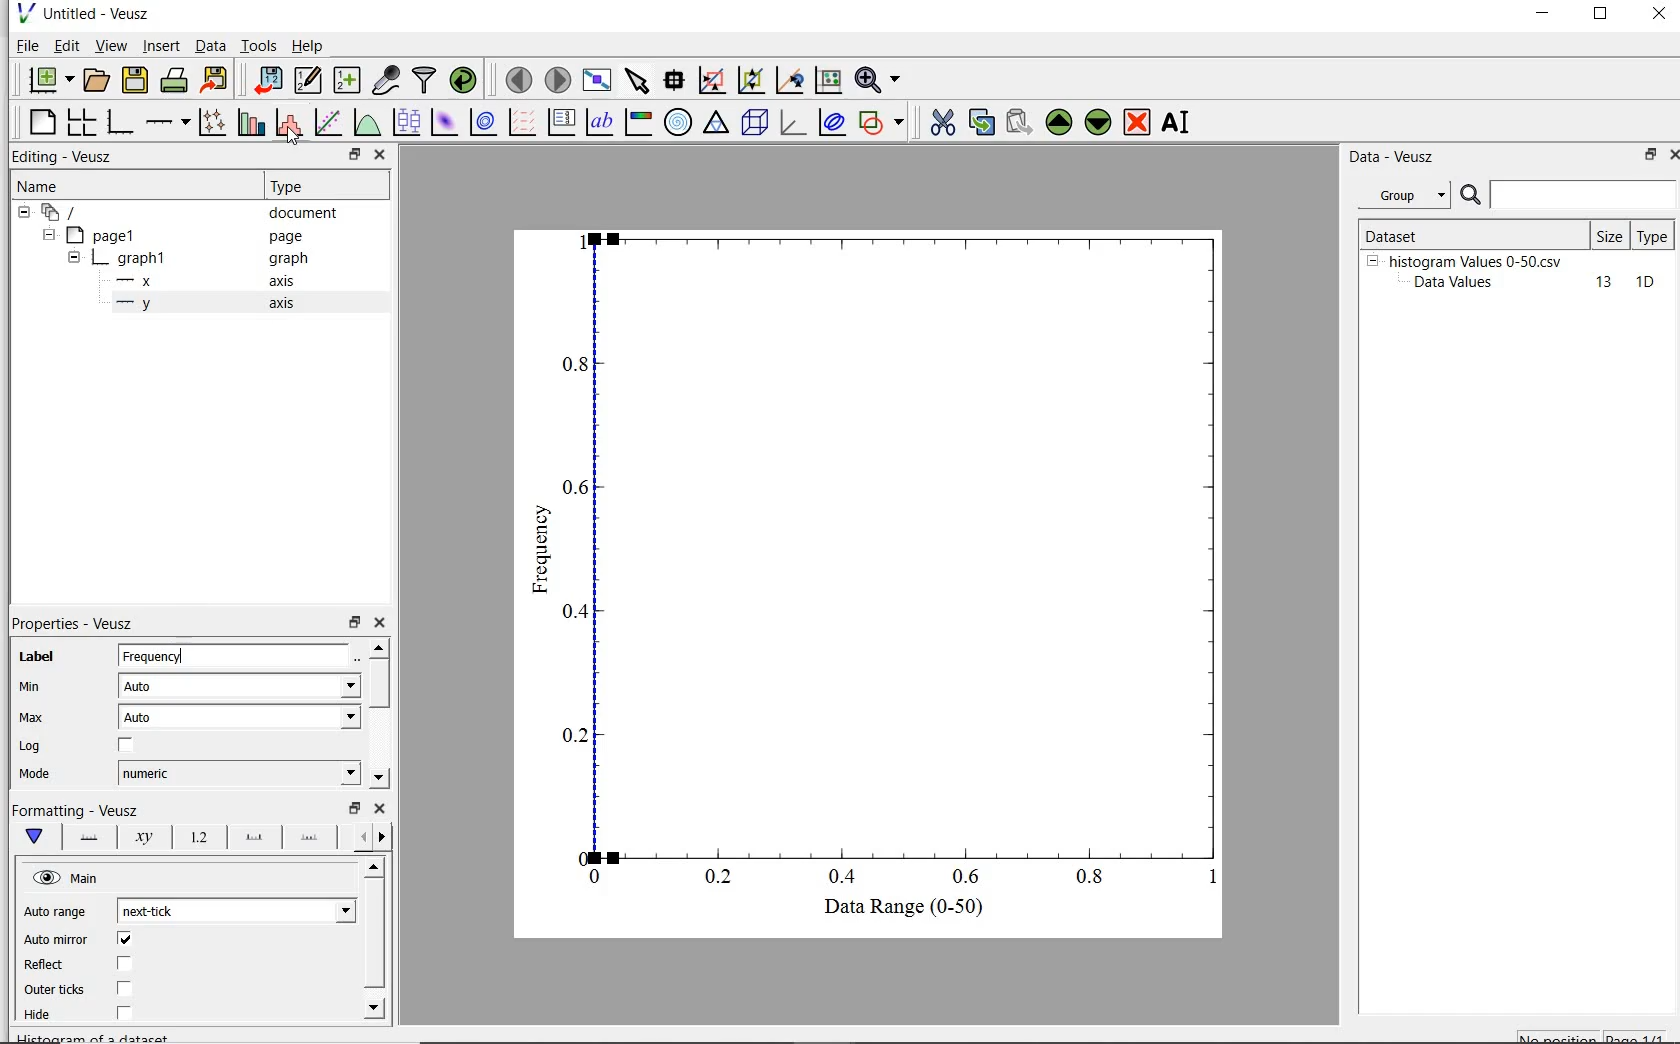 The image size is (1680, 1044). I want to click on insert, so click(161, 46).